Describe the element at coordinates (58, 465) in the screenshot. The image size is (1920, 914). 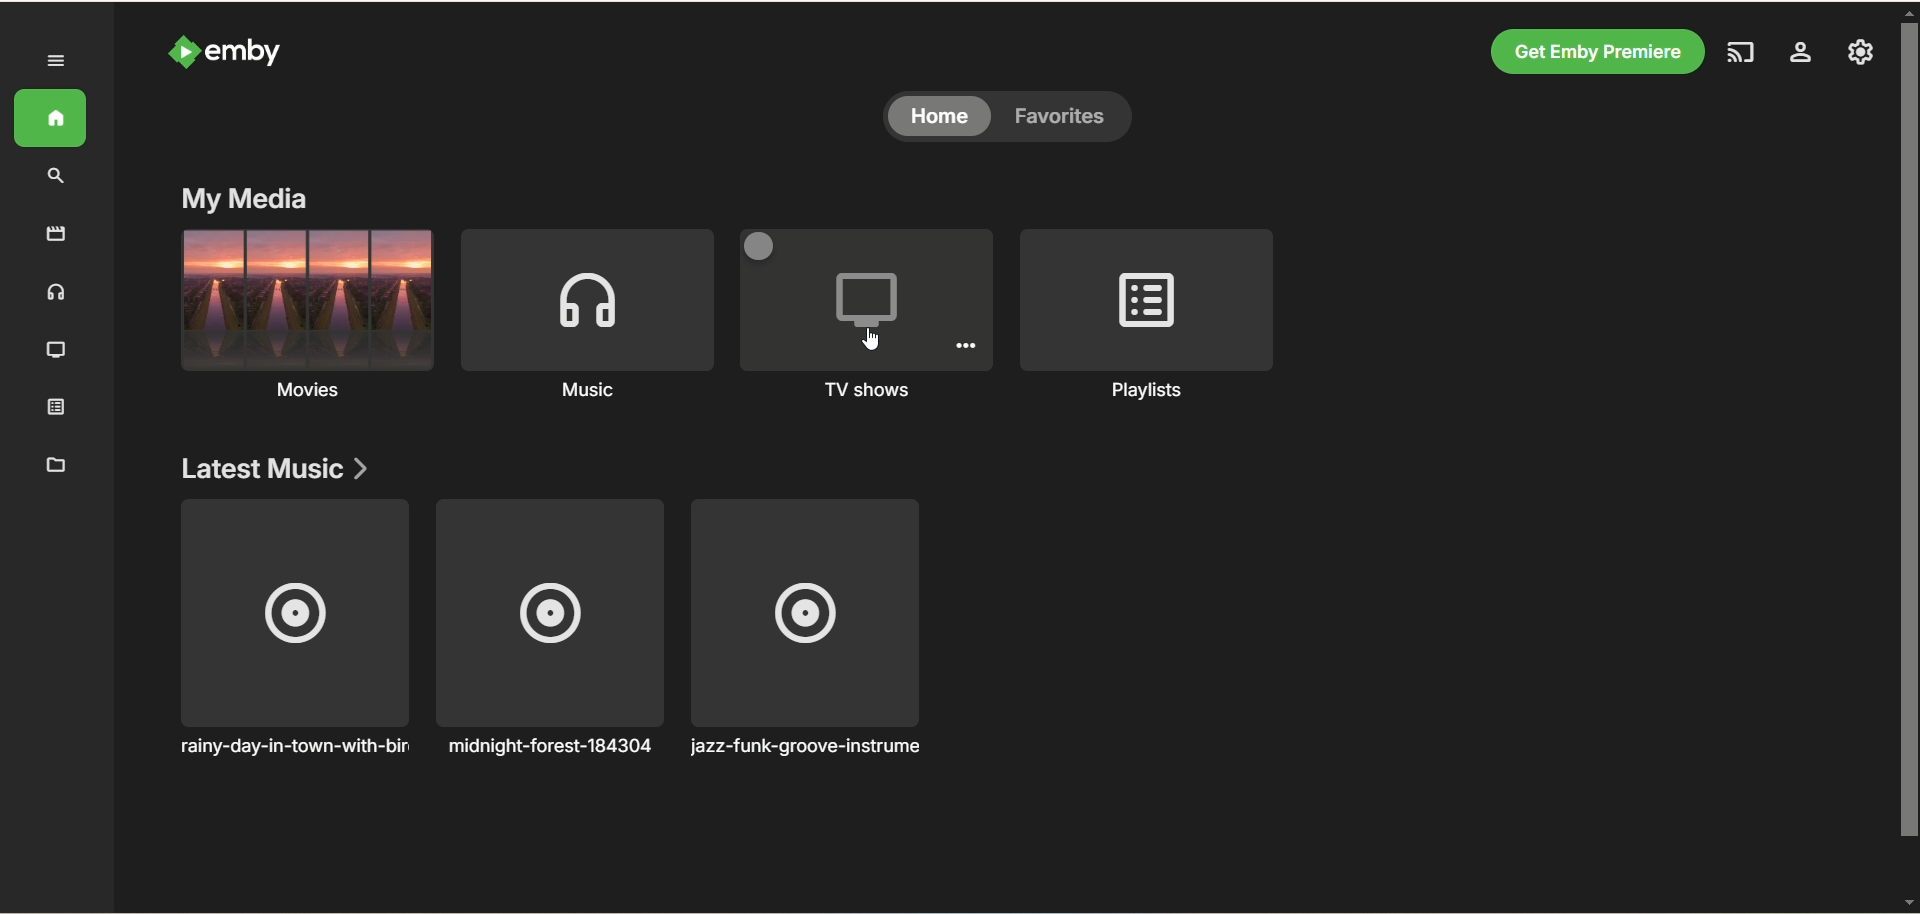
I see `manage metadata` at that location.